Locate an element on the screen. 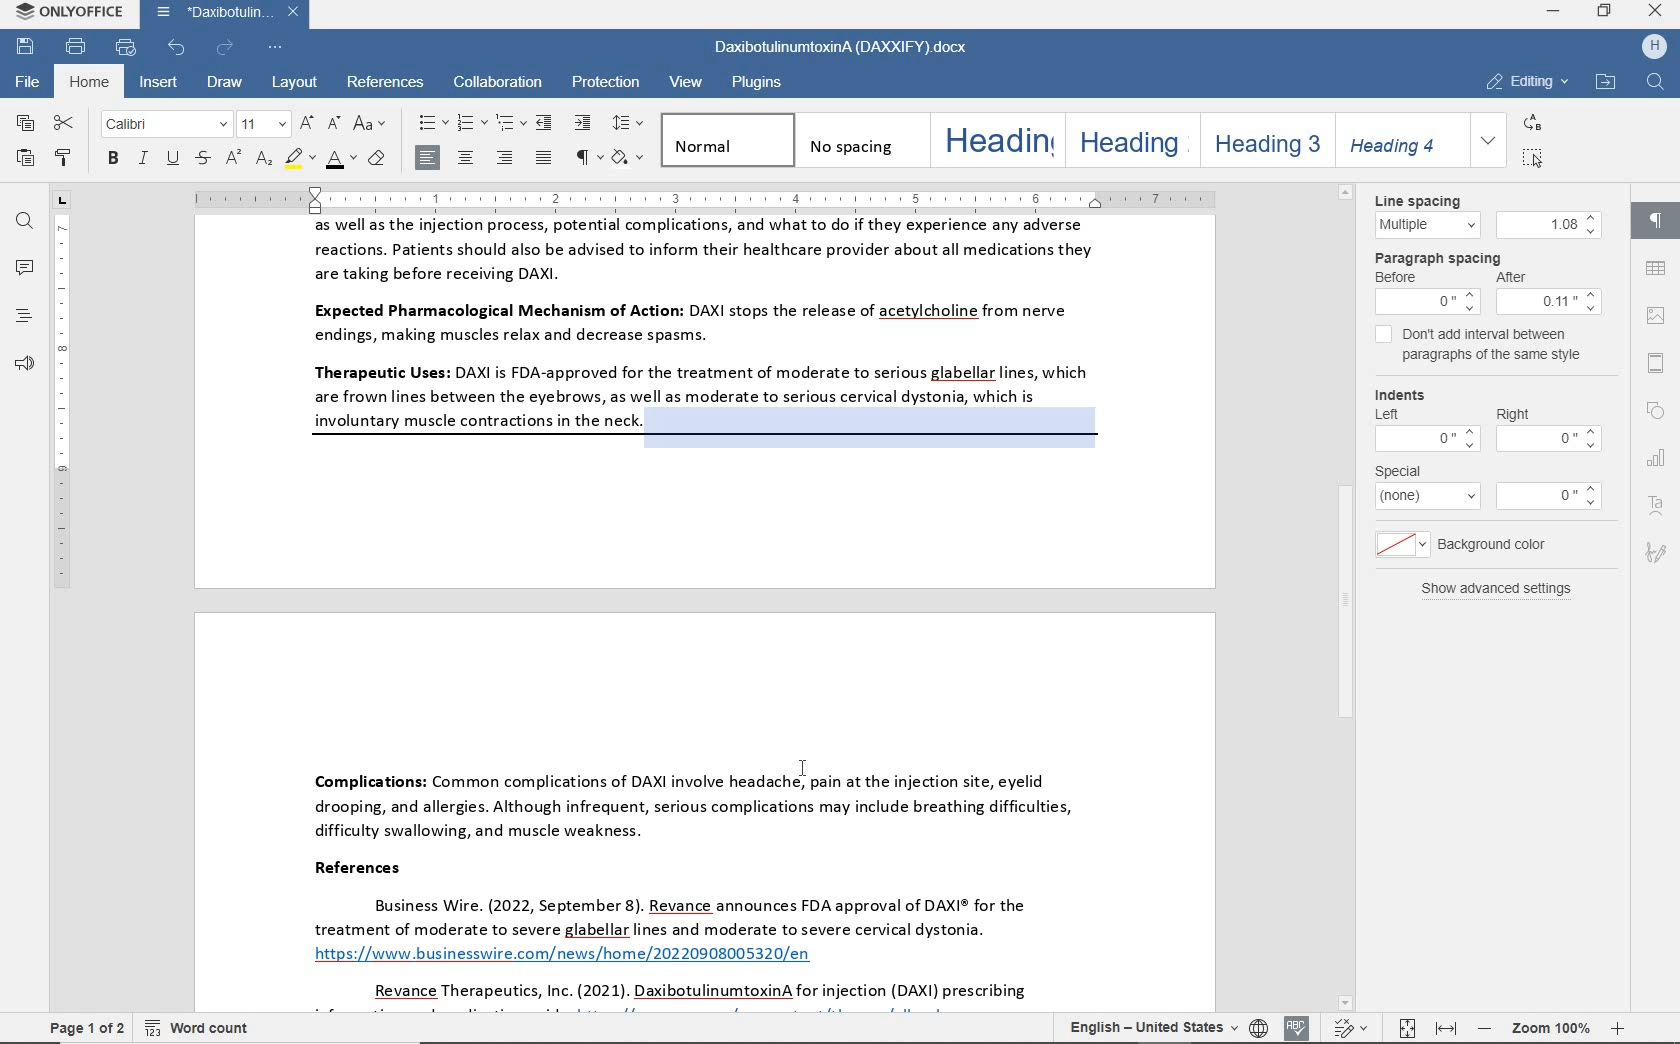 This screenshot has width=1680, height=1044. draw is located at coordinates (227, 85).